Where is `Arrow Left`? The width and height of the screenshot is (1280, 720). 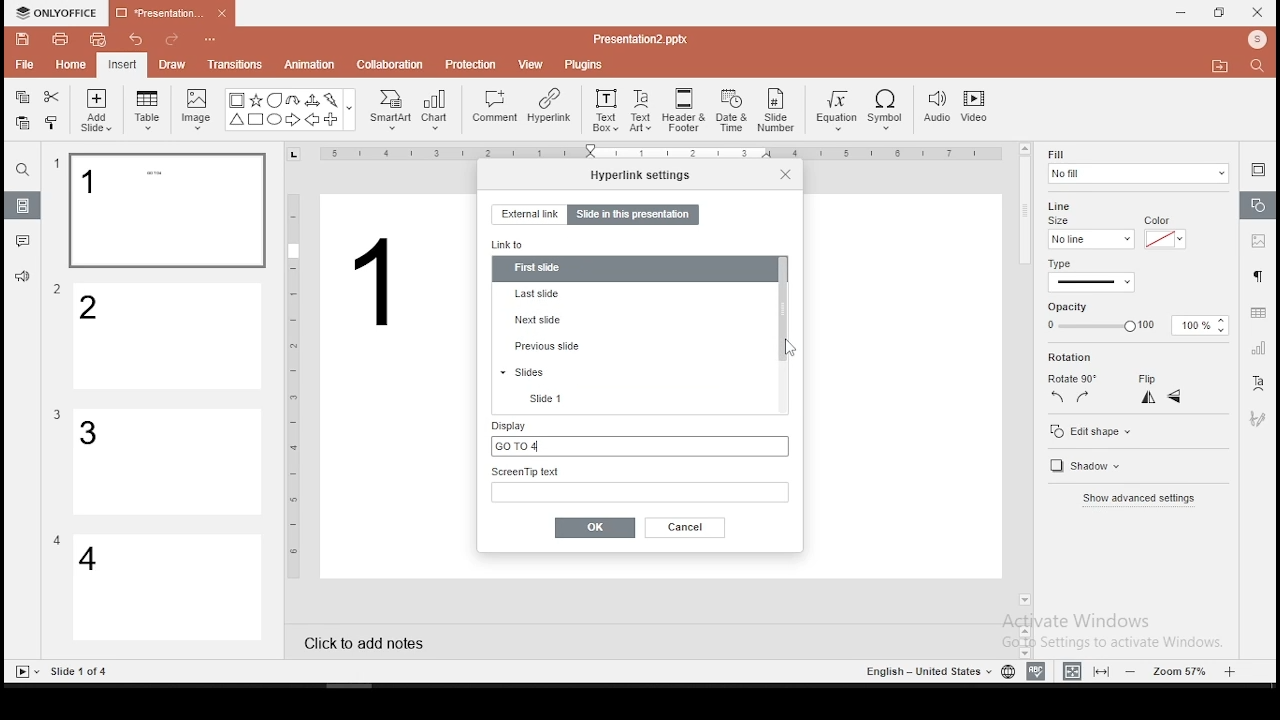 Arrow Left is located at coordinates (312, 120).